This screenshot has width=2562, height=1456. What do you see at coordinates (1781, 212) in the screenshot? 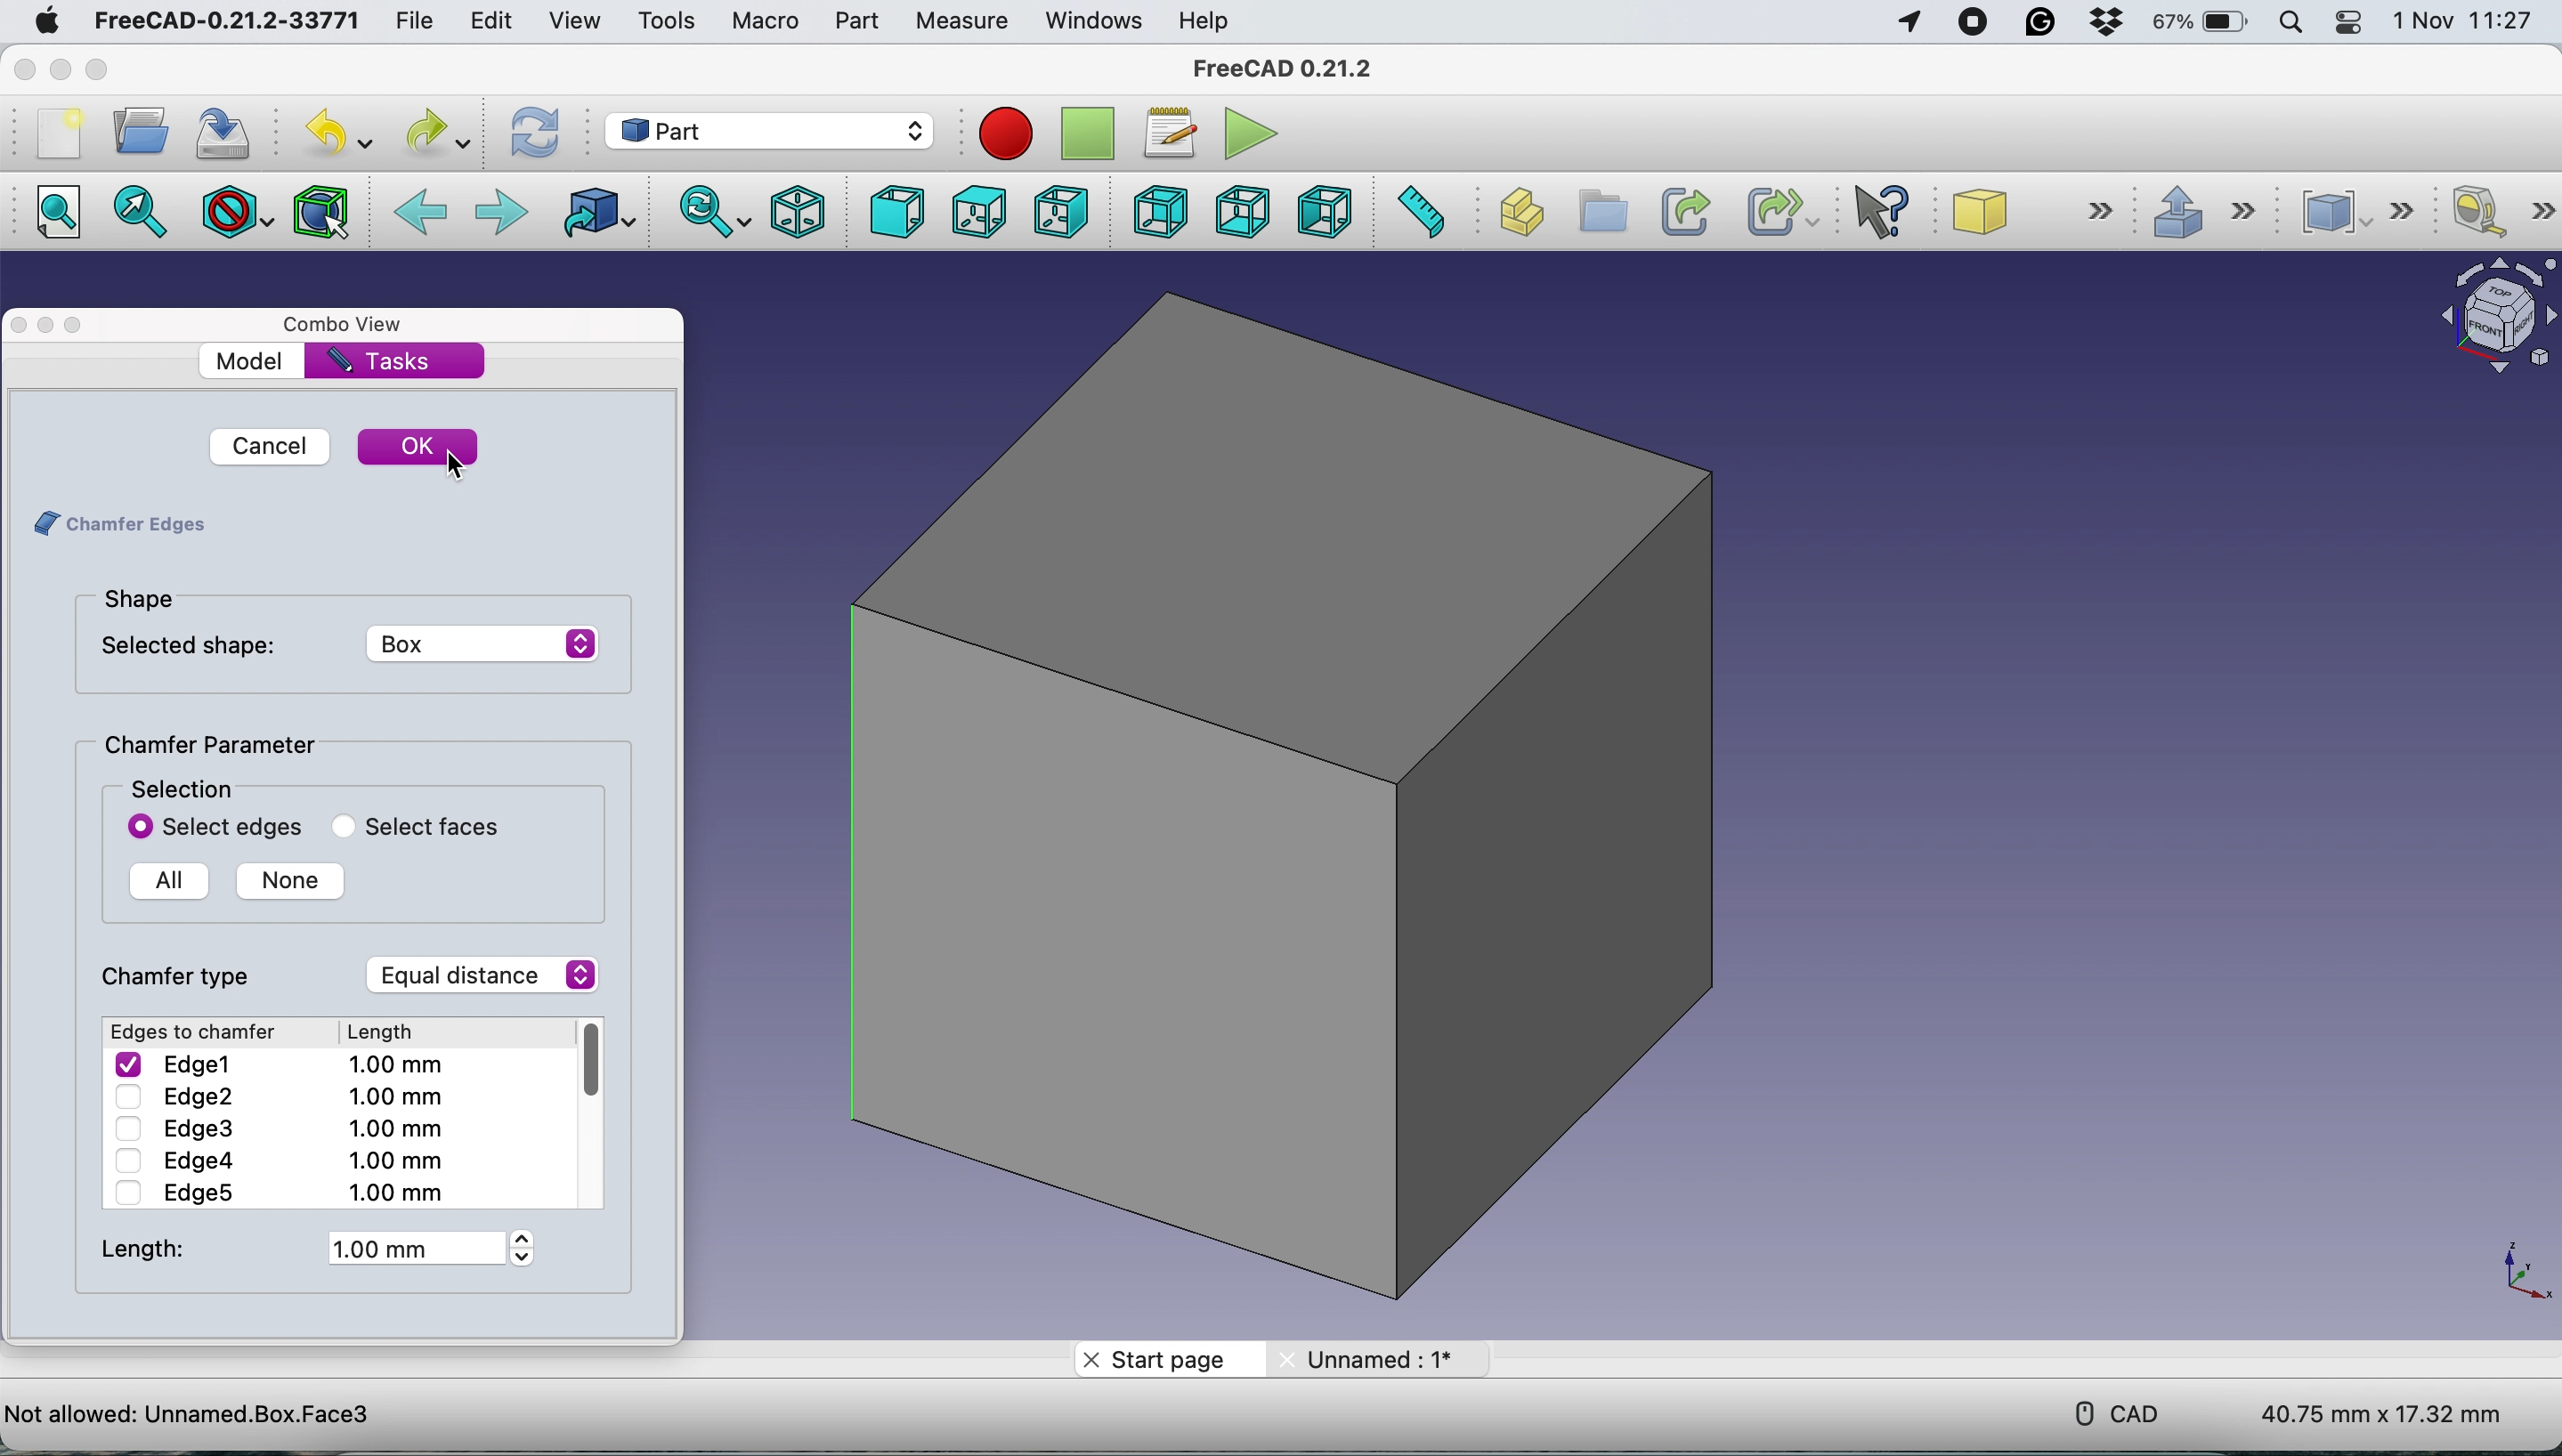
I see `make sub link` at bounding box center [1781, 212].